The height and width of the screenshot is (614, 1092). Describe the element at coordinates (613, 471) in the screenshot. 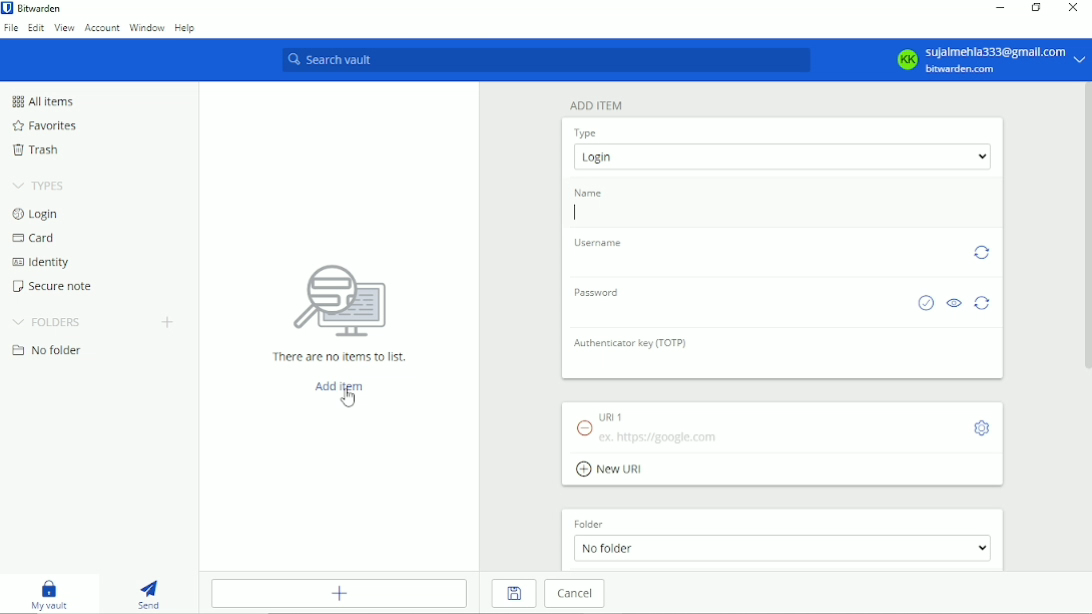

I see `add New URI` at that location.